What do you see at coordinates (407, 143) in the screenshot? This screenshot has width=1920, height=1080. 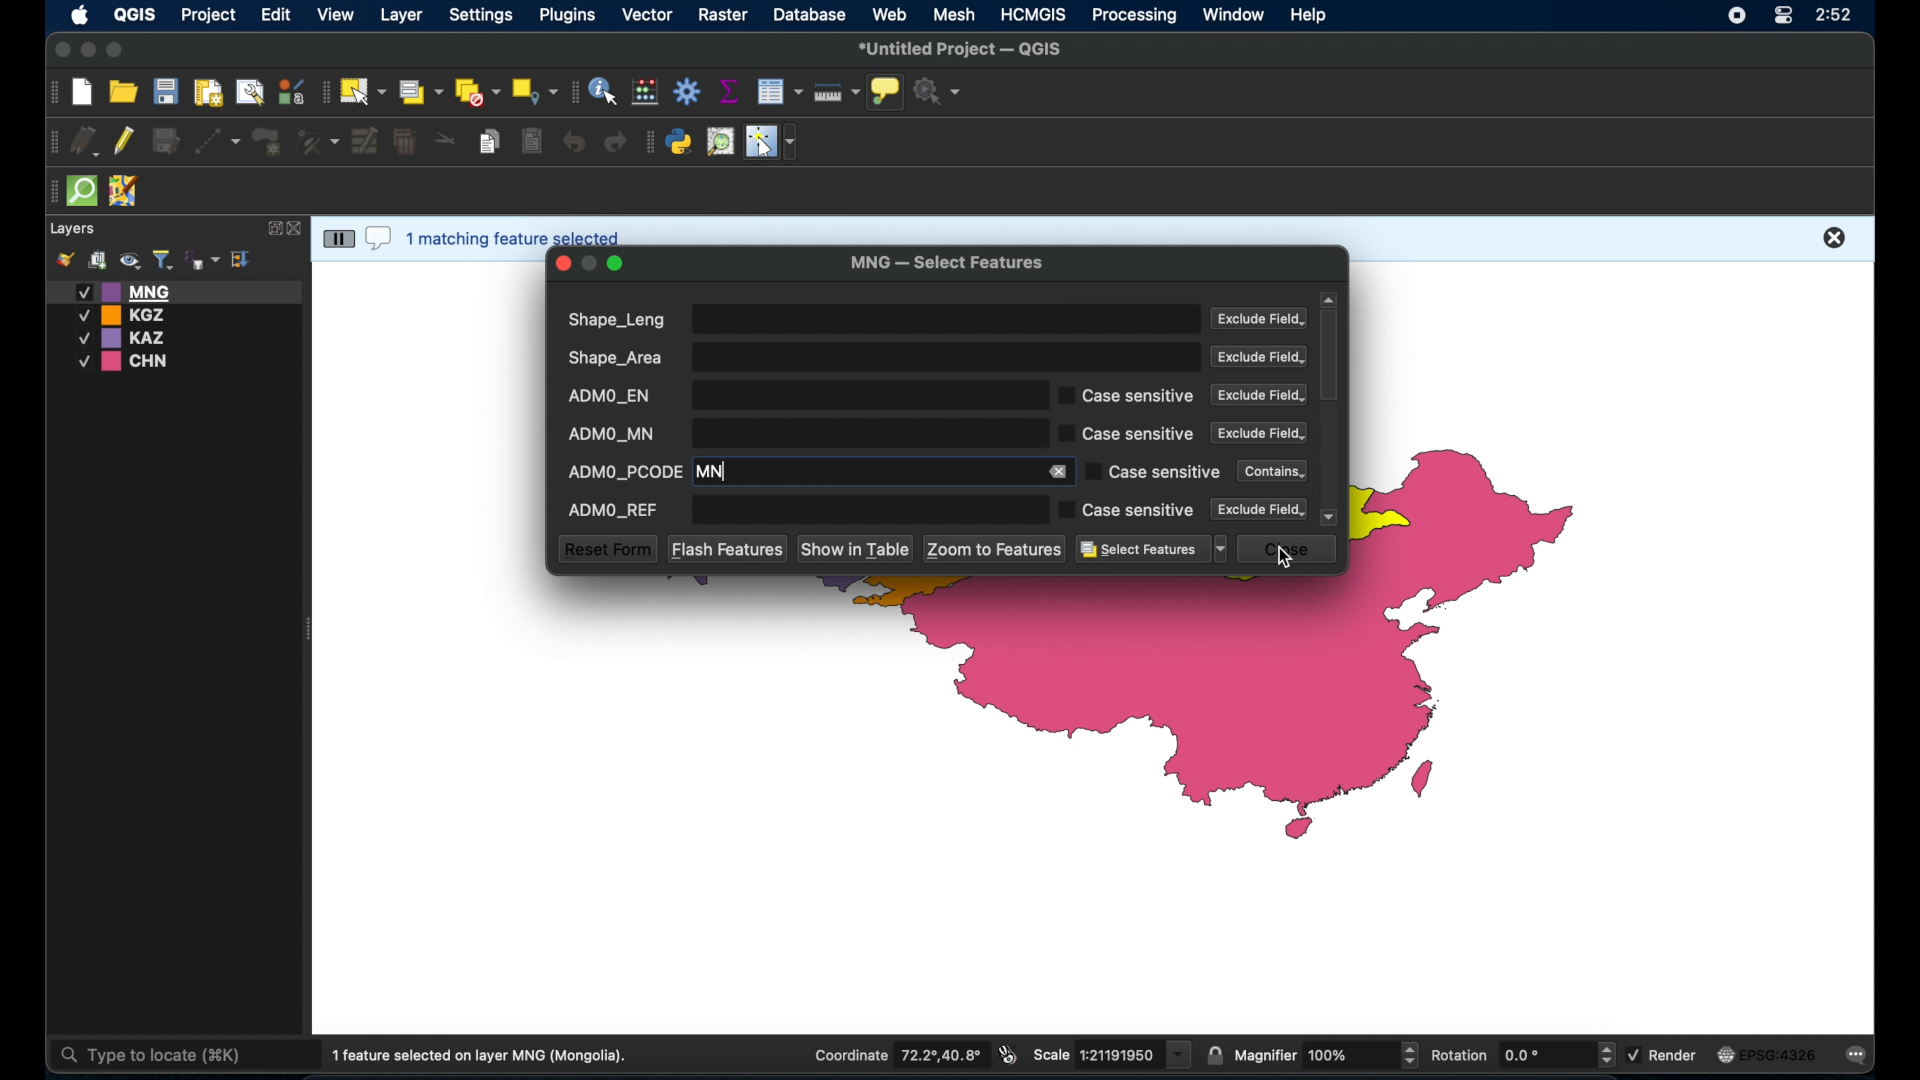 I see `delete selected ` at bounding box center [407, 143].